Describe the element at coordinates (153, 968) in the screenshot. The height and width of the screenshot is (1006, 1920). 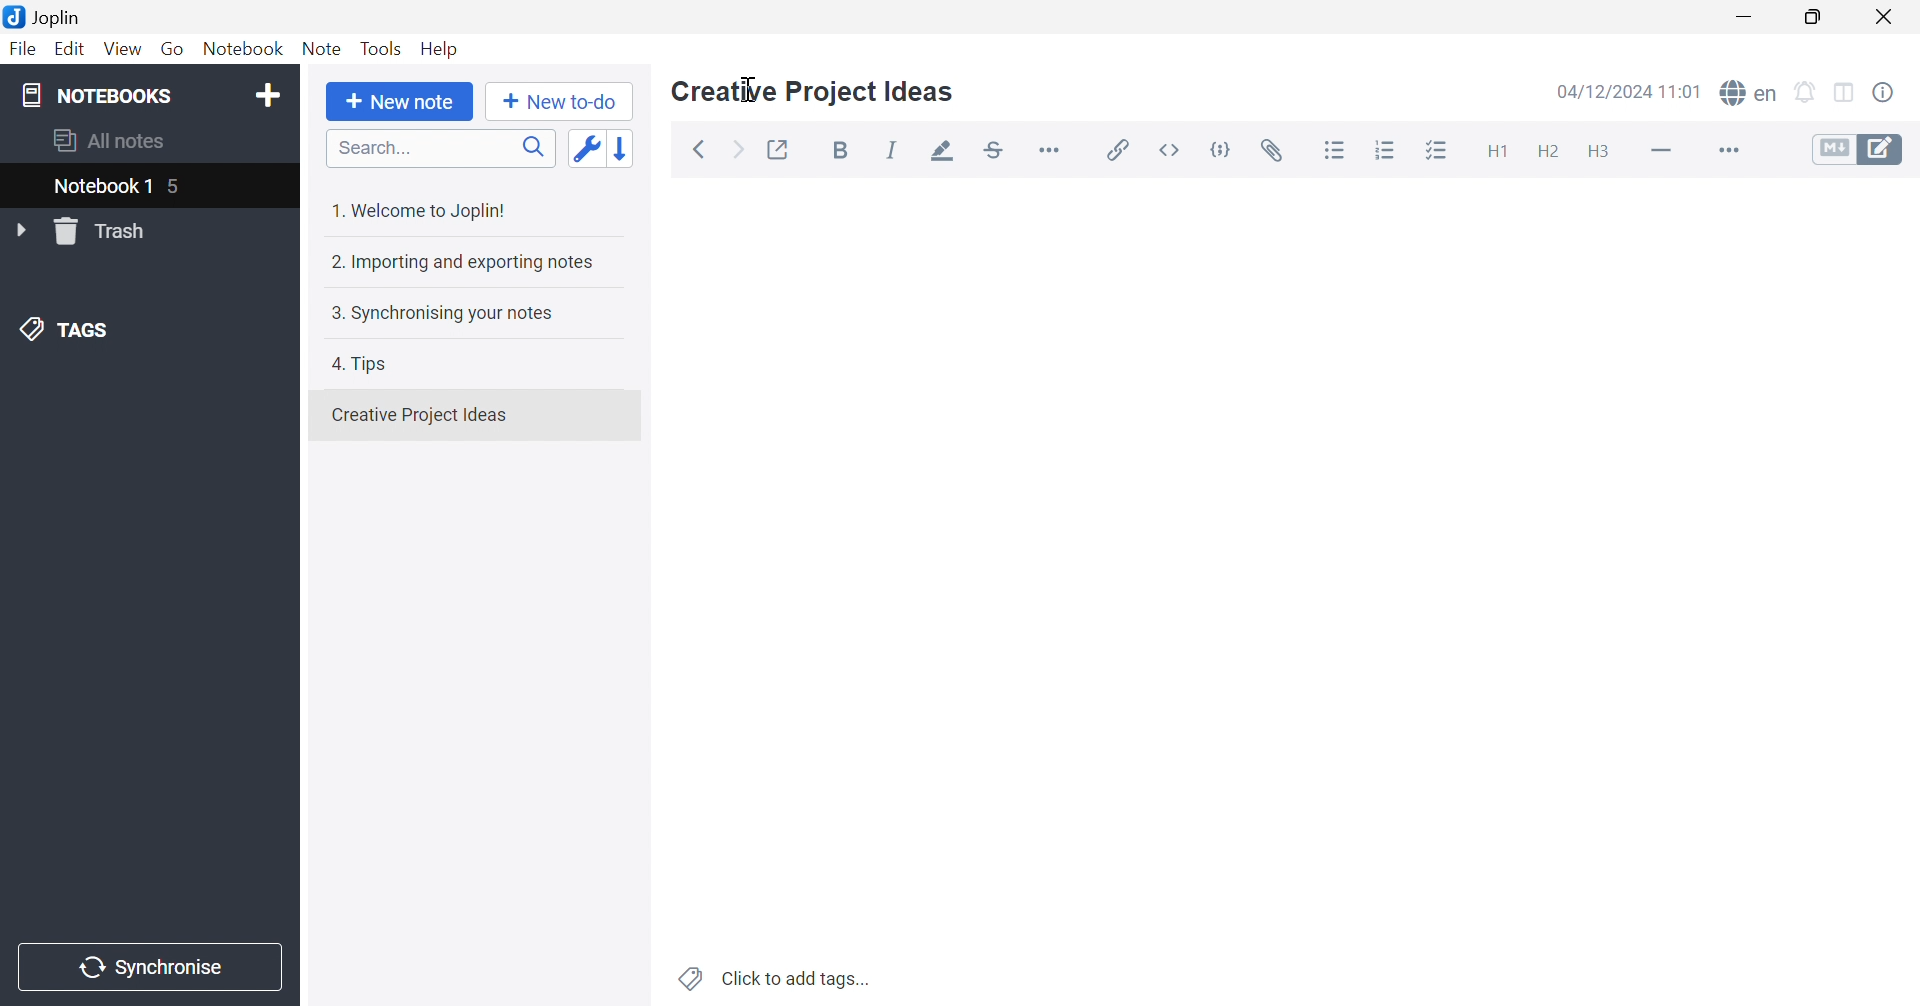
I see `Synchronise` at that location.